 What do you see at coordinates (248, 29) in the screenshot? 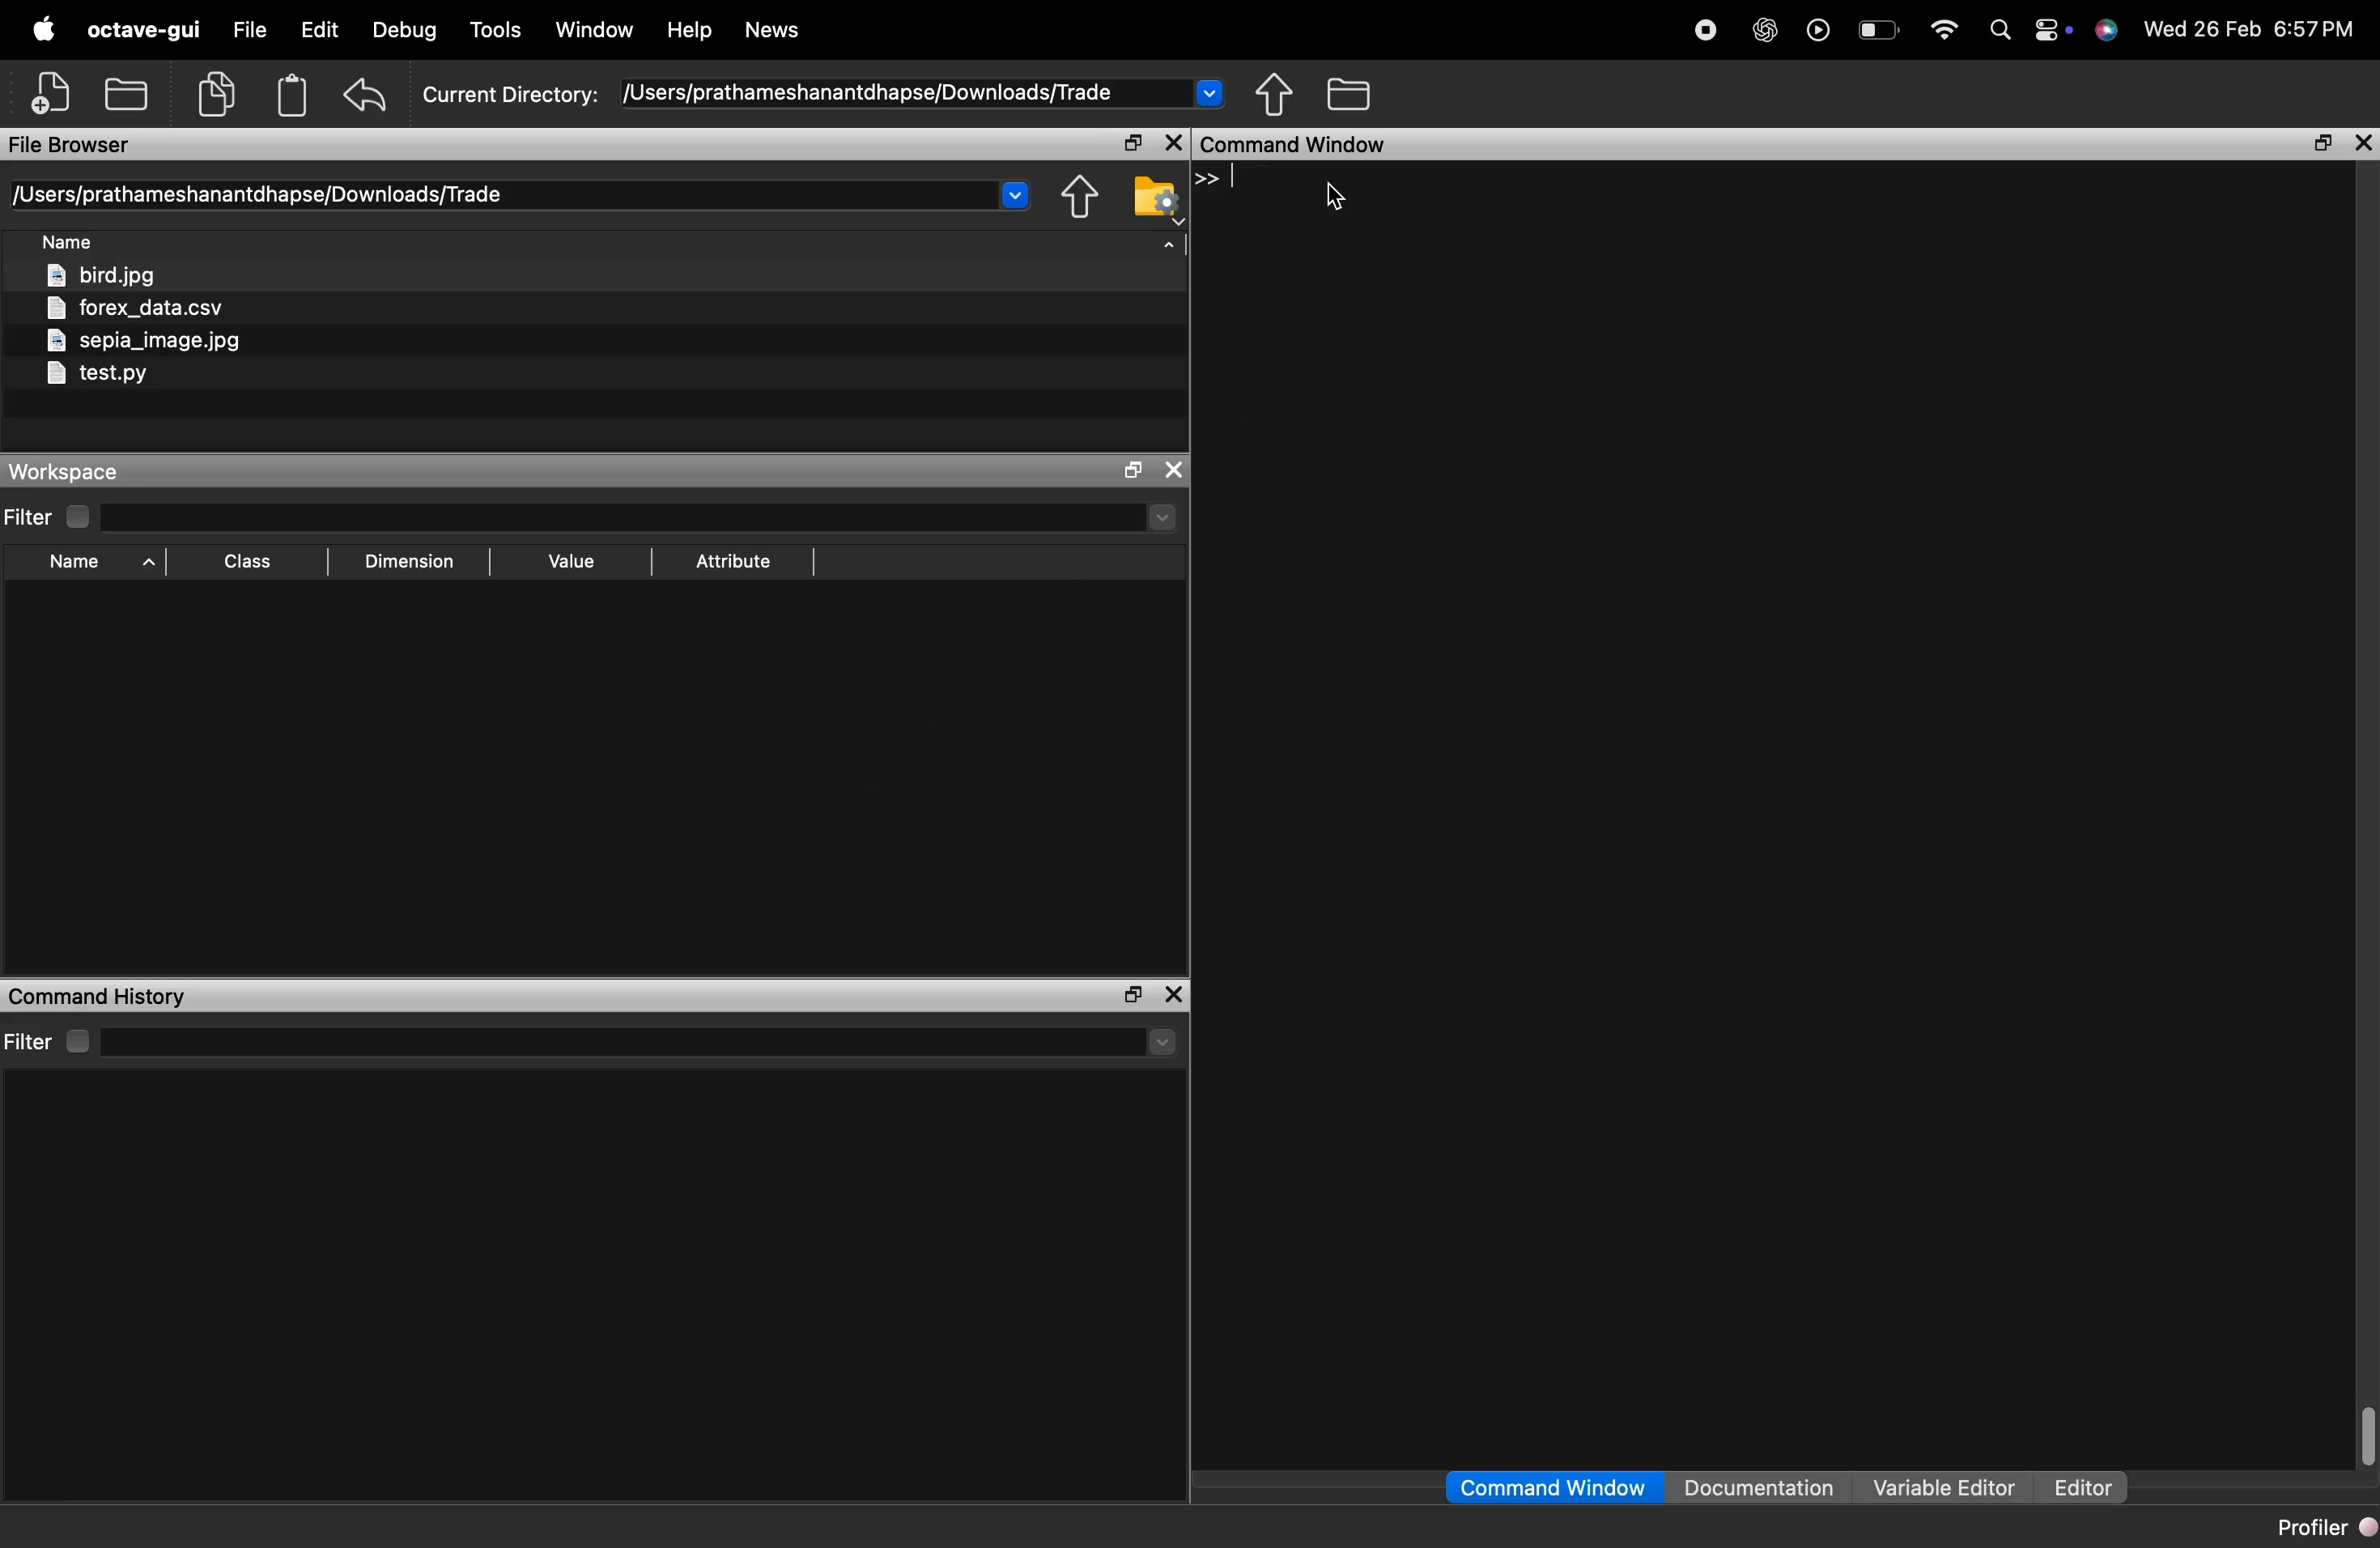
I see `file` at bounding box center [248, 29].